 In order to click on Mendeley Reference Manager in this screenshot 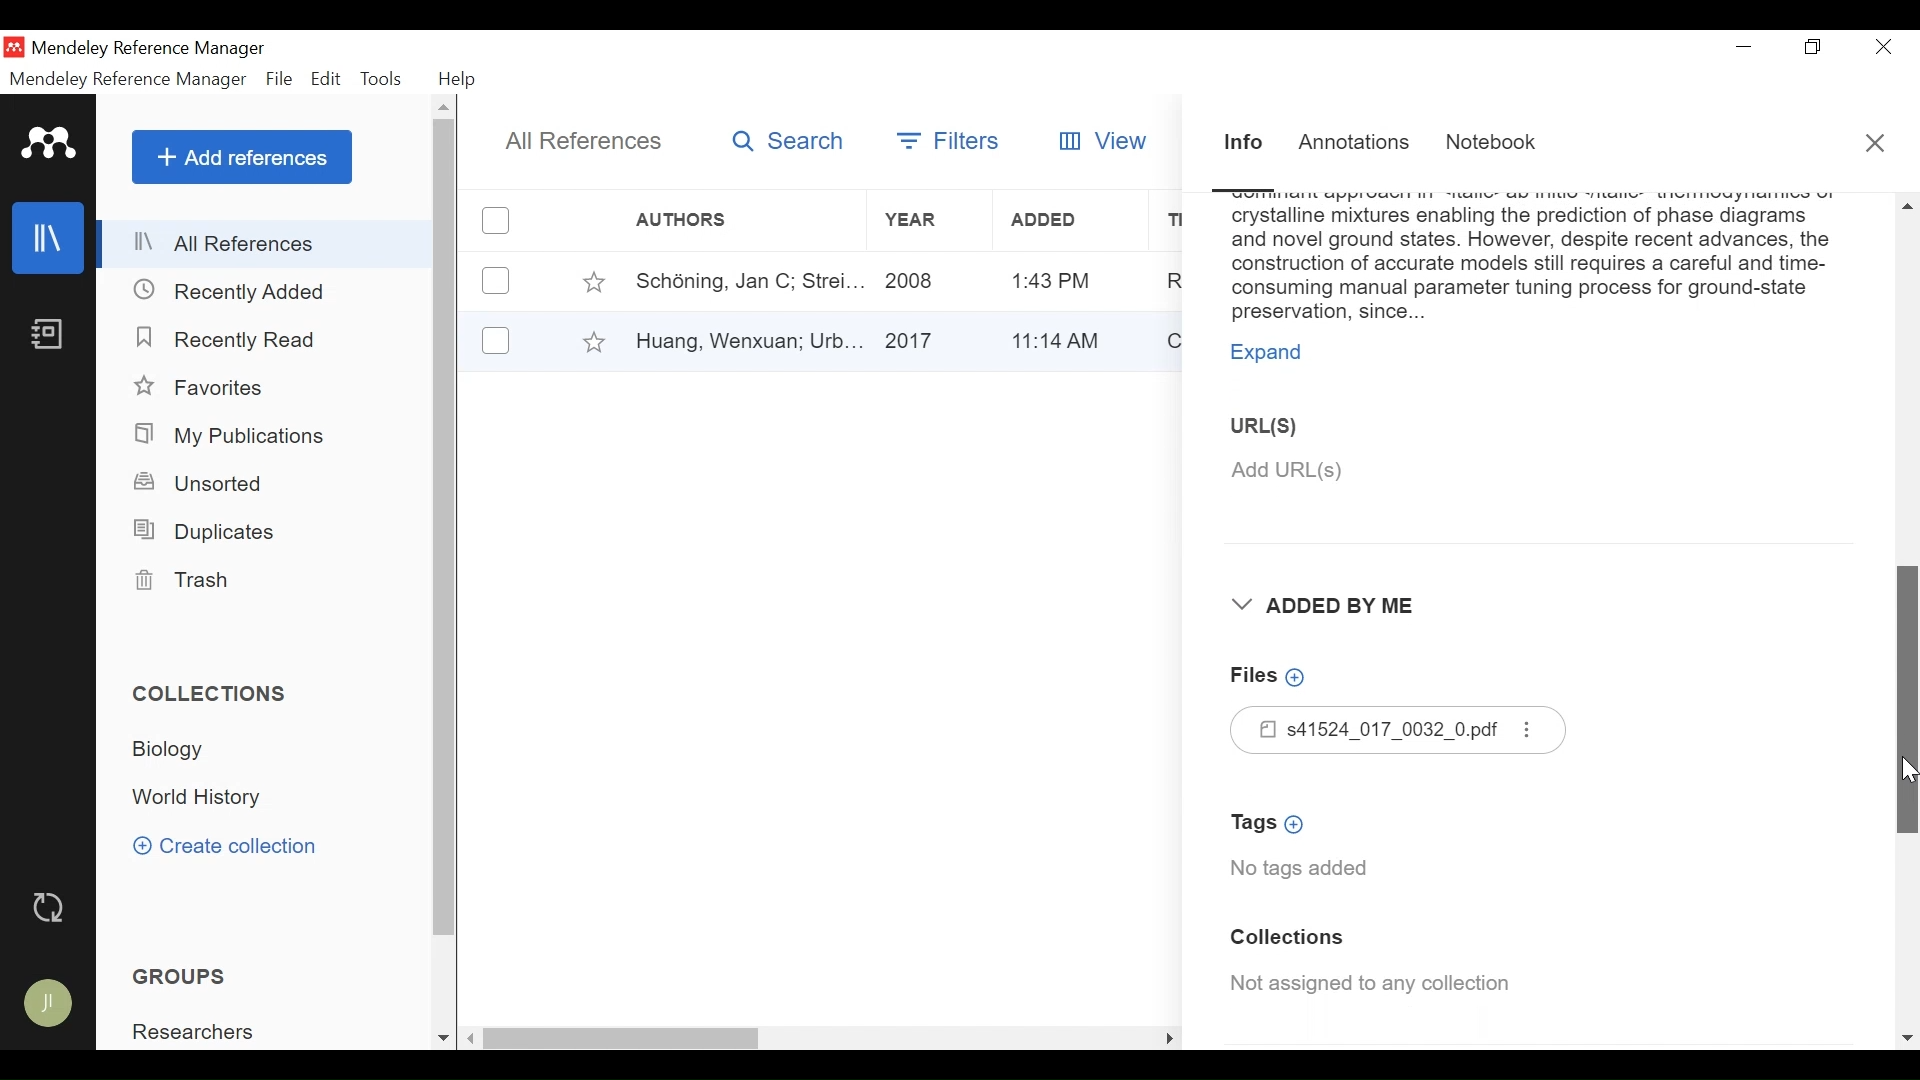, I will do `click(128, 82)`.